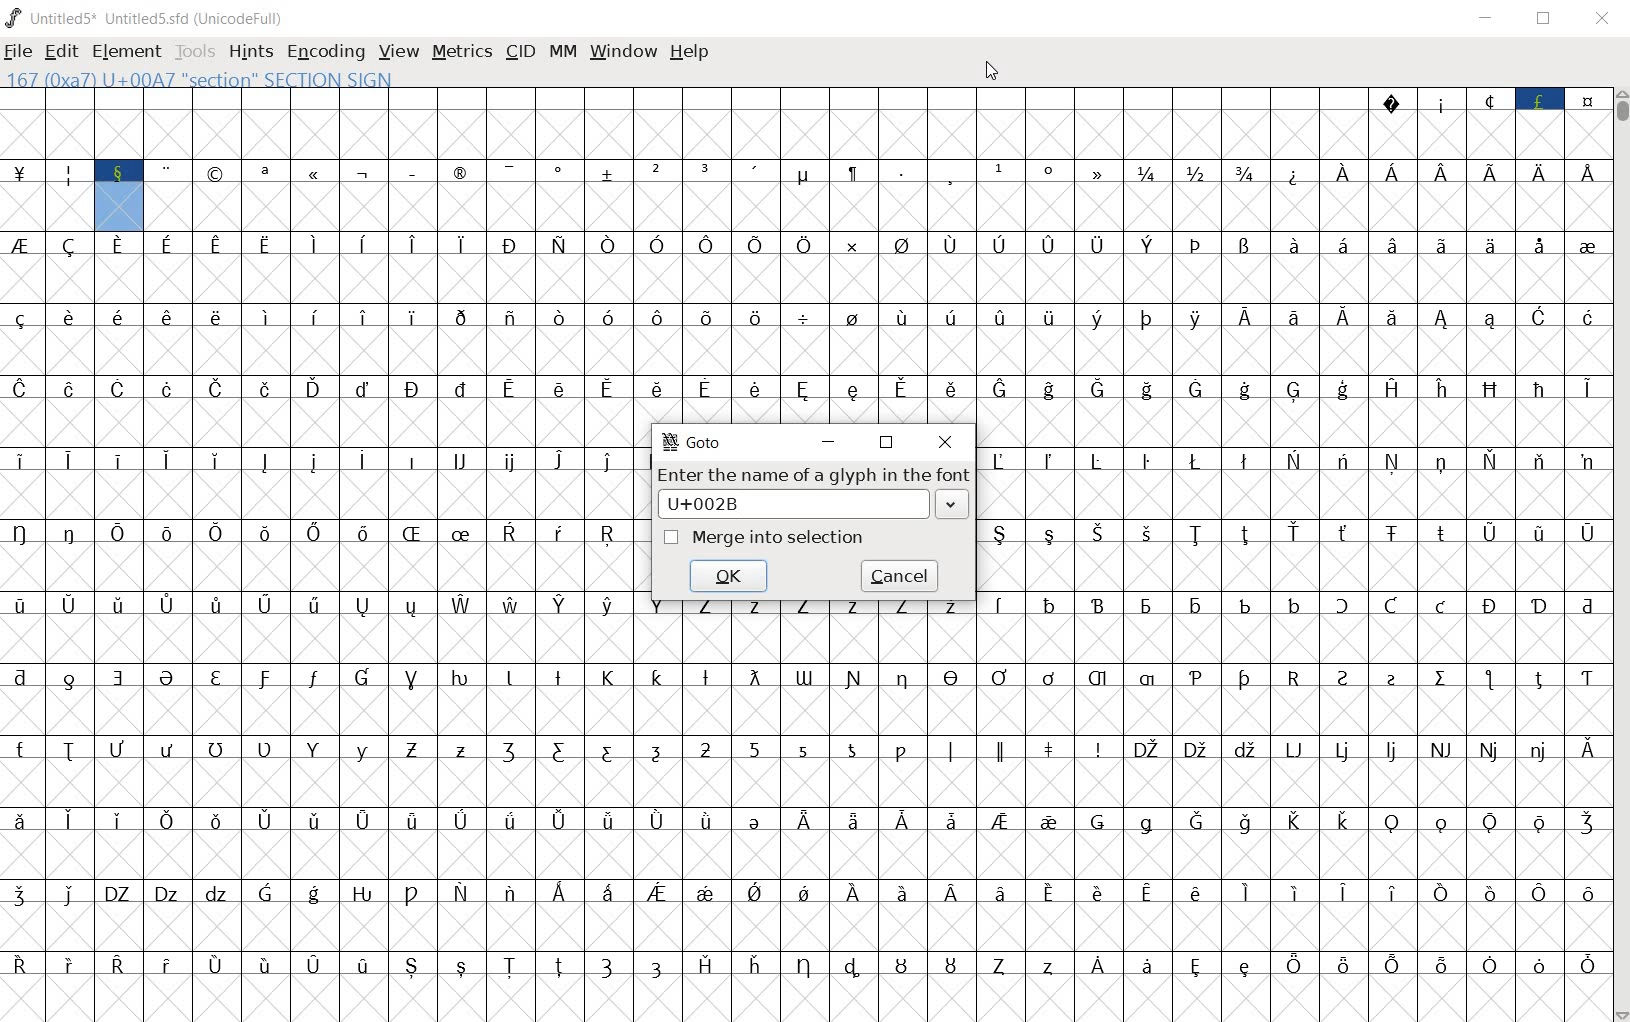  I want to click on file, so click(19, 51).